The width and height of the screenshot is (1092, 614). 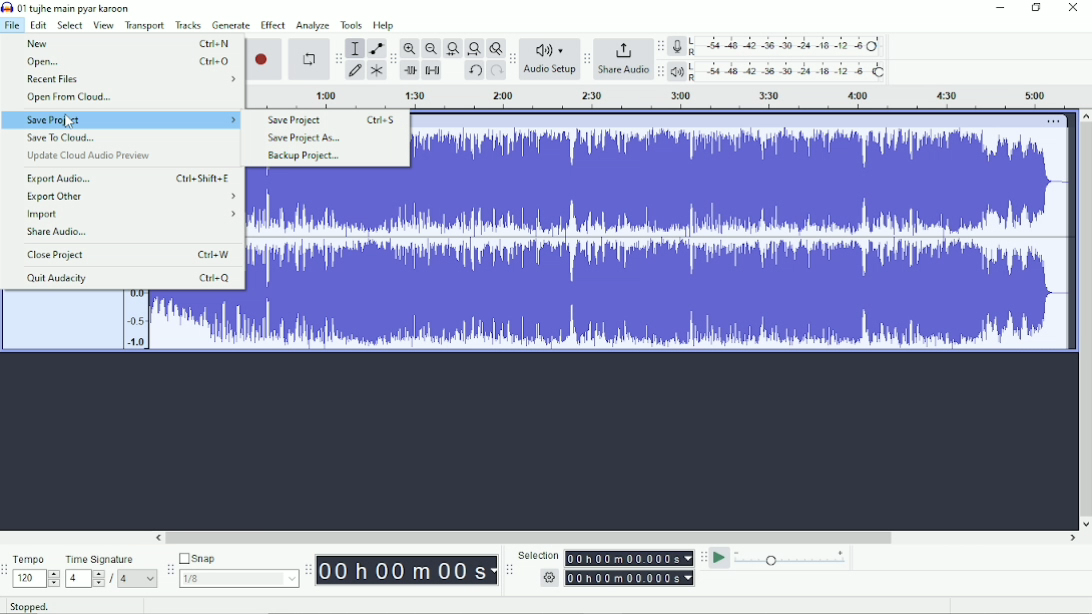 I want to click on Time, so click(x=408, y=569).